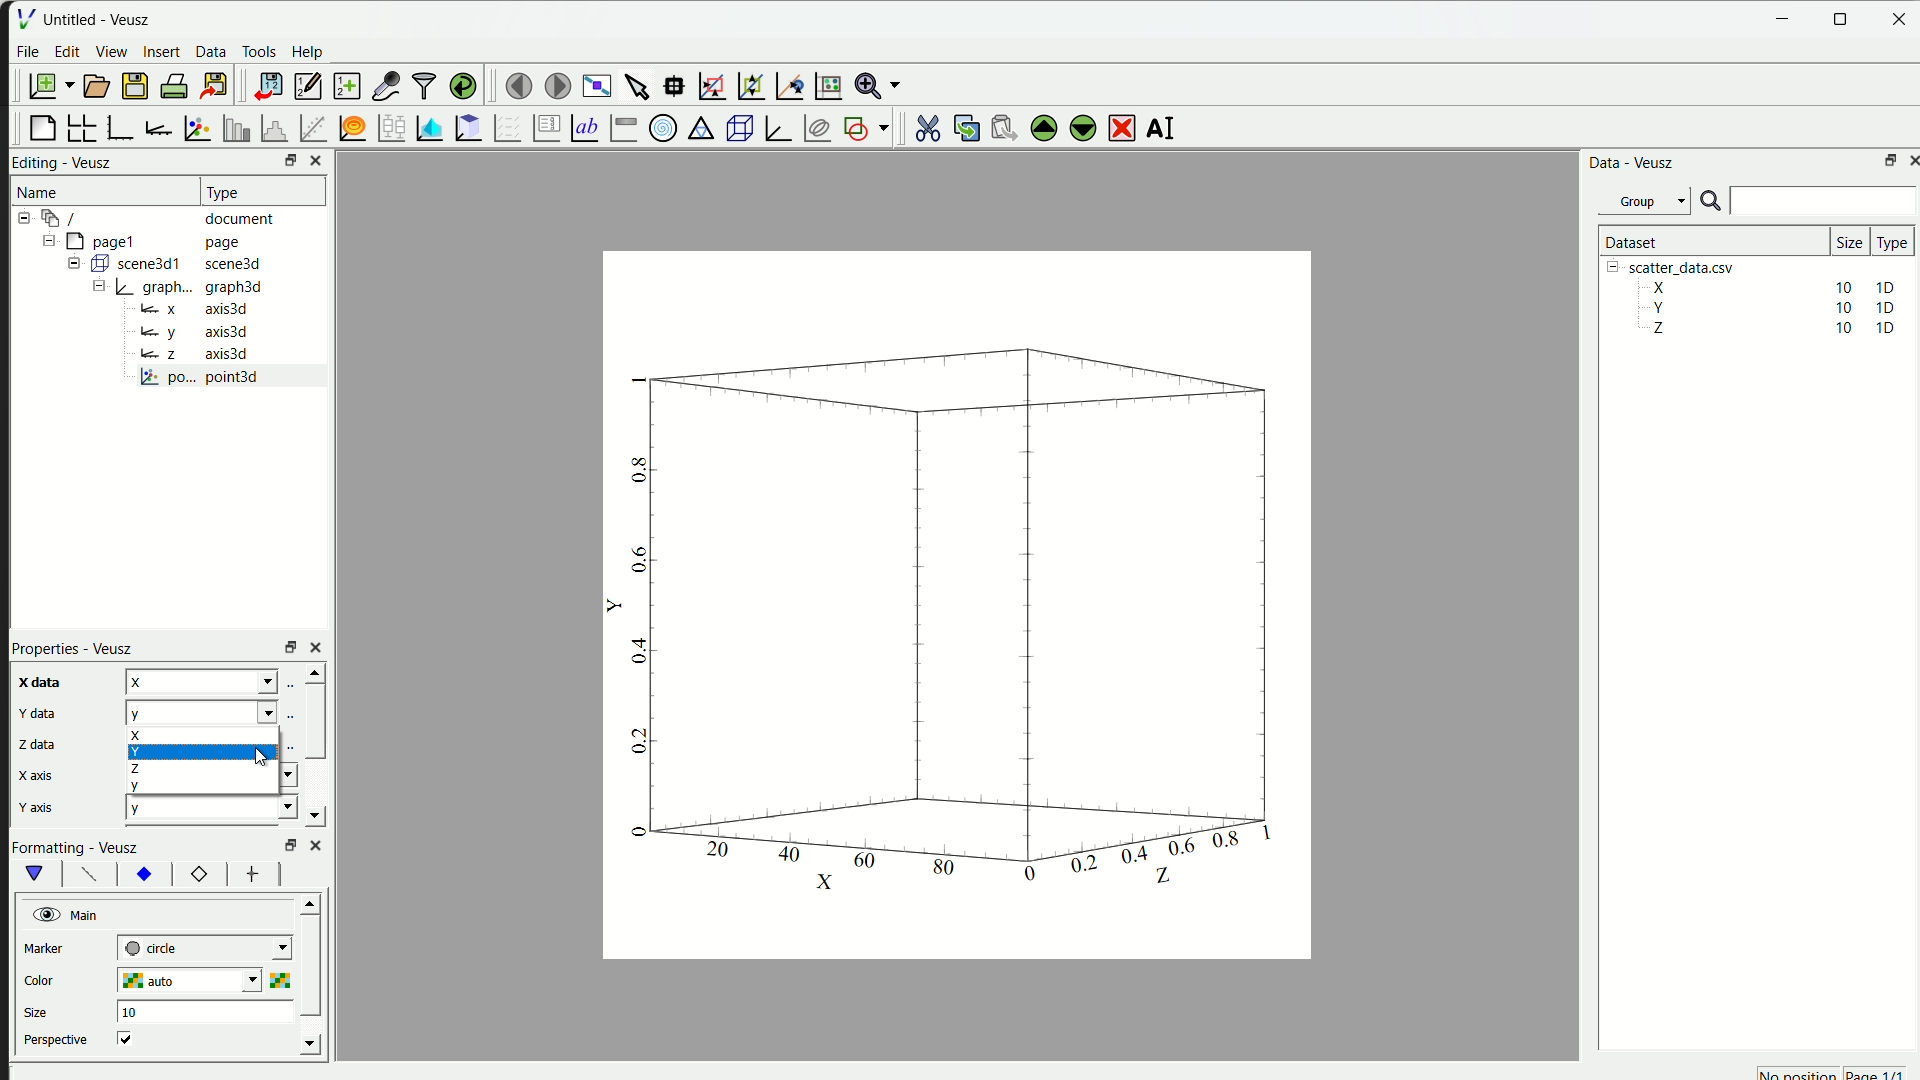  What do you see at coordinates (41, 1009) in the screenshot?
I see `size` at bounding box center [41, 1009].